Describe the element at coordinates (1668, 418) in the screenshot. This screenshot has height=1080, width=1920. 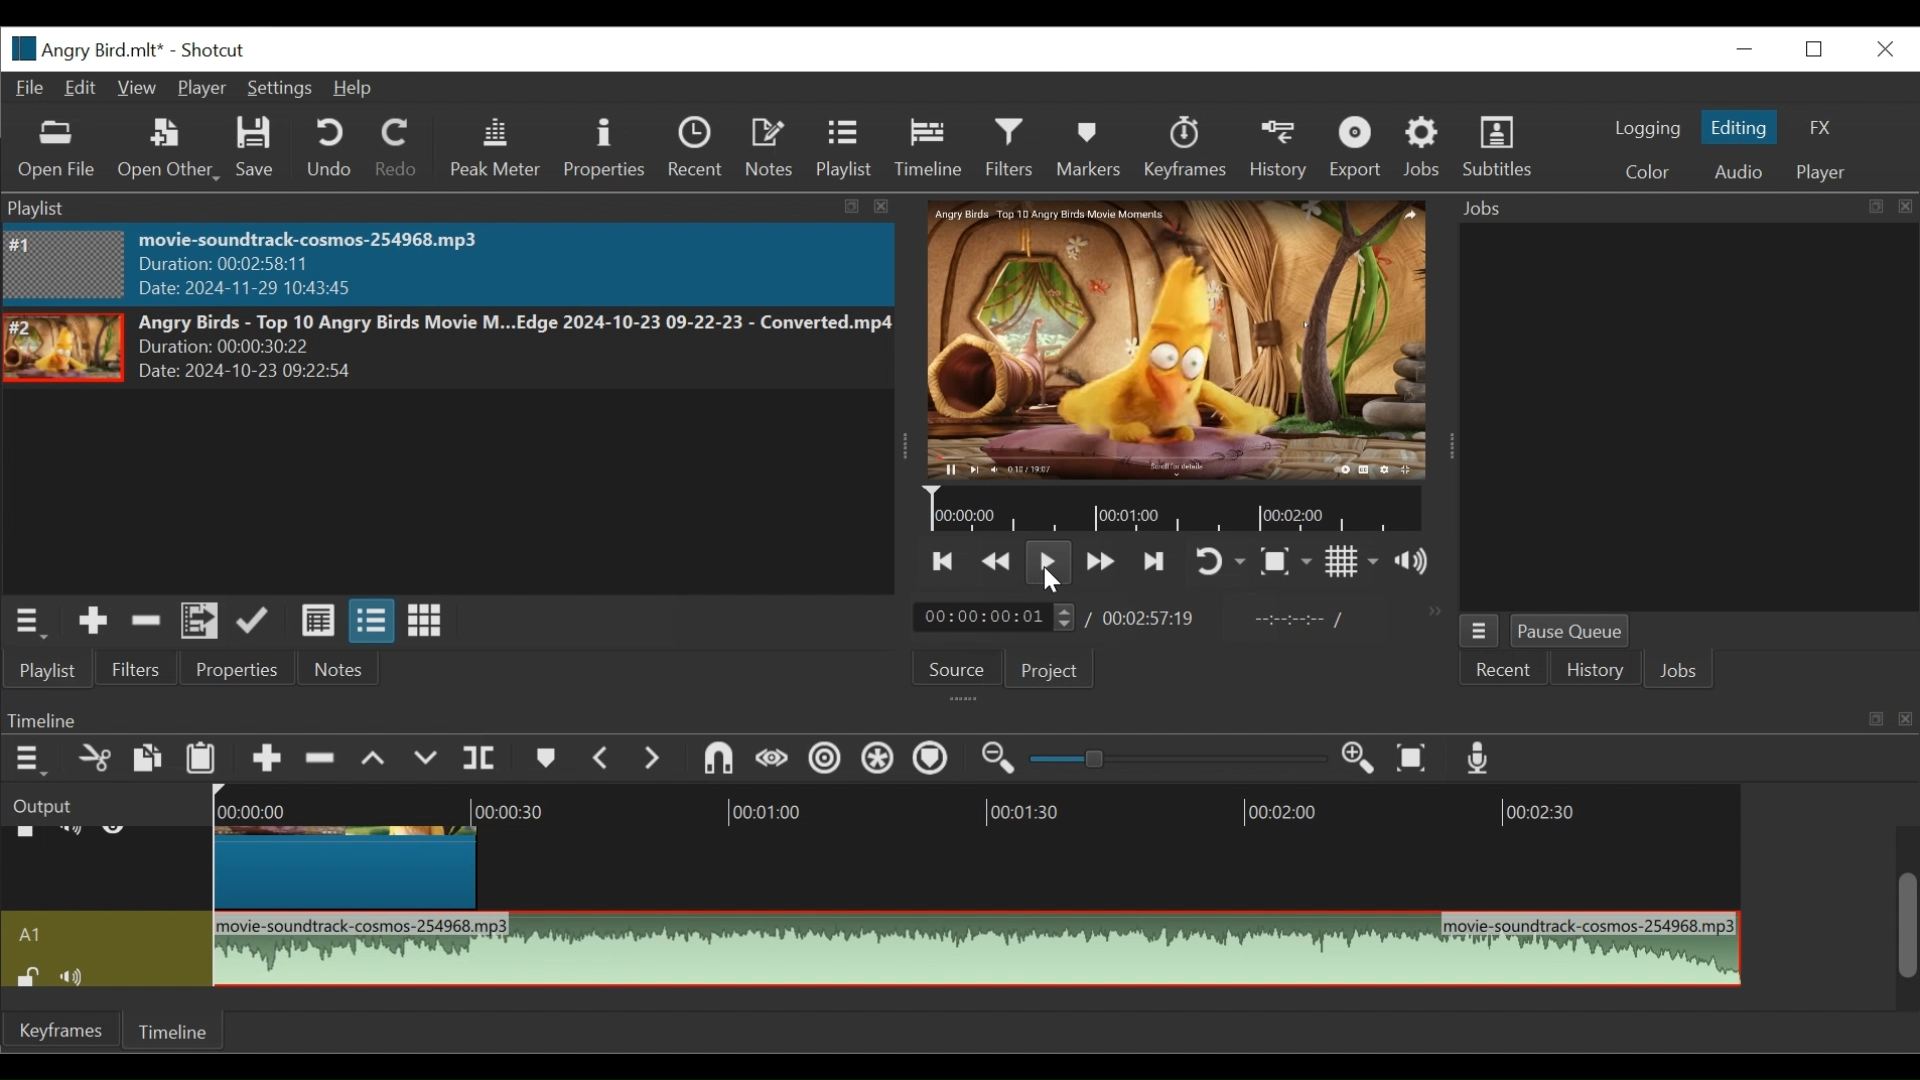
I see `Jobs Panel` at that location.